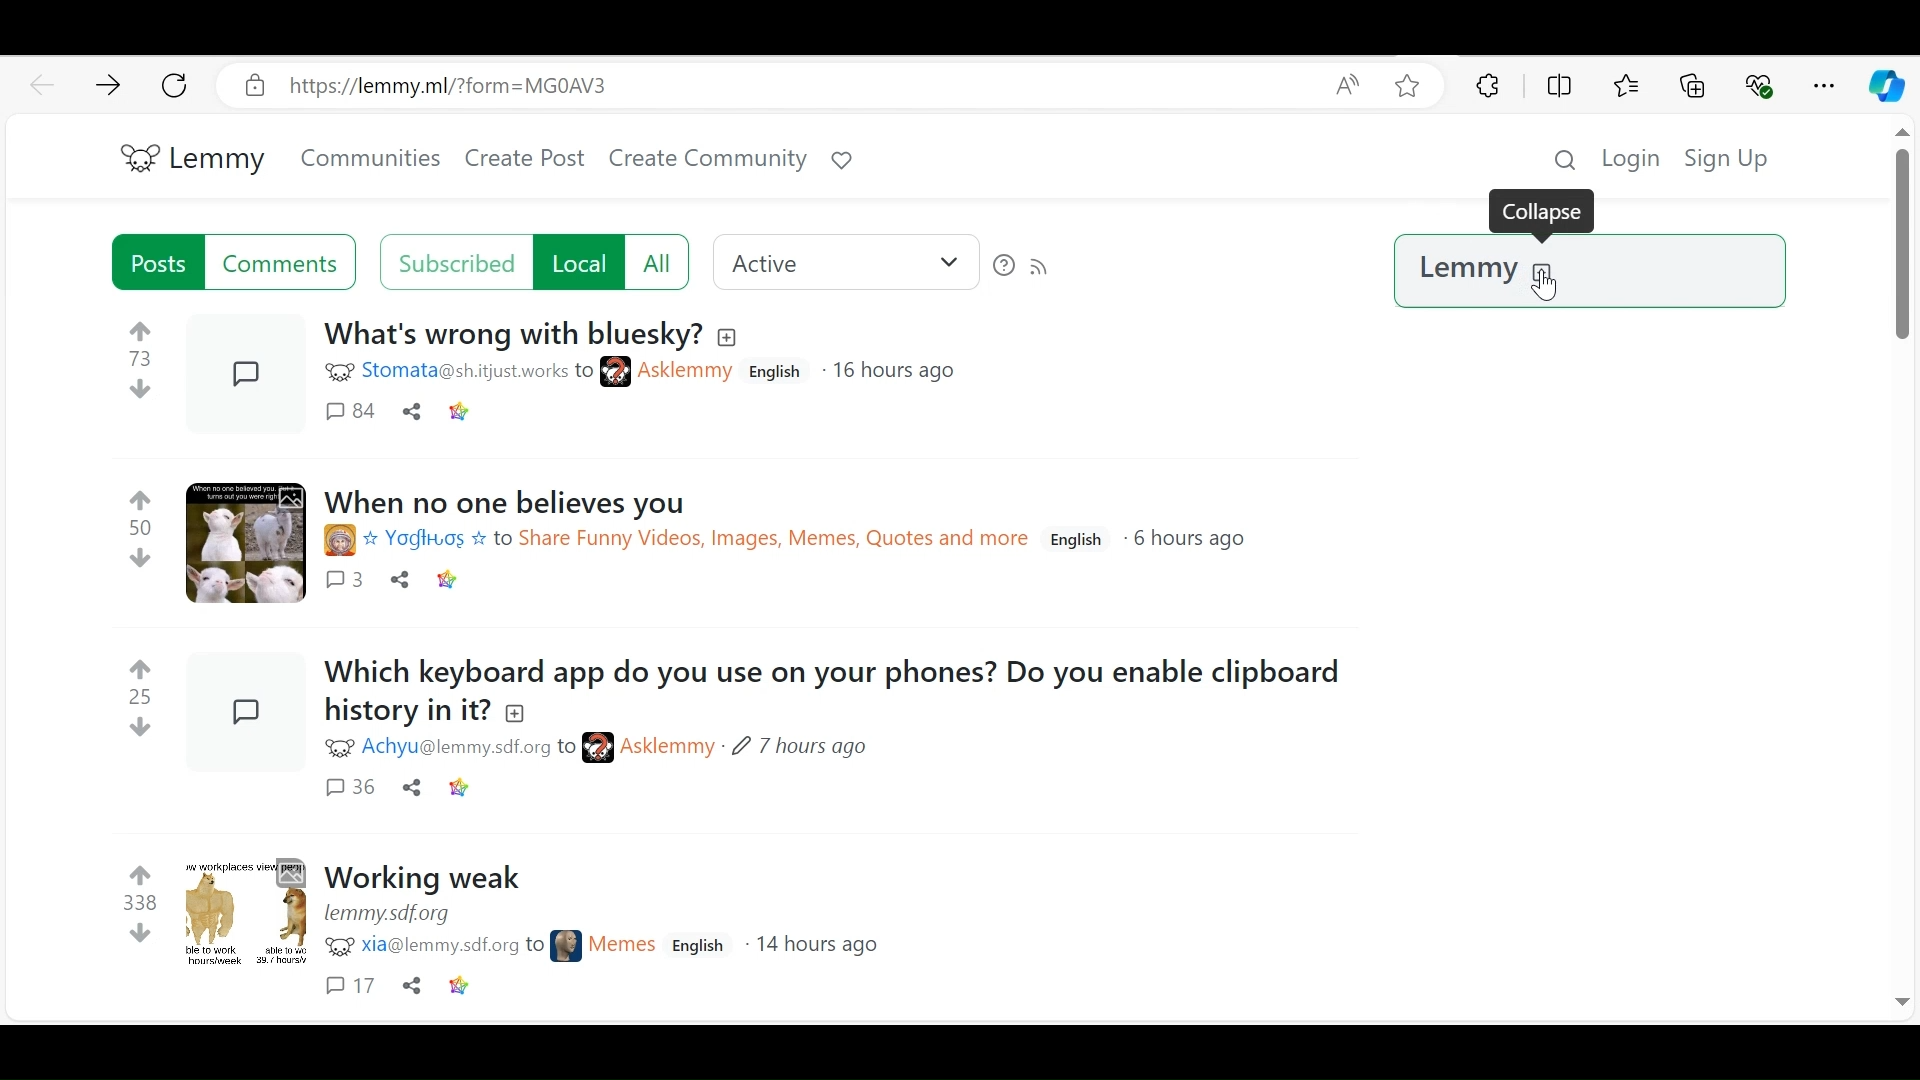 The height and width of the screenshot is (1080, 1920). I want to click on Upvotes, so click(146, 493).